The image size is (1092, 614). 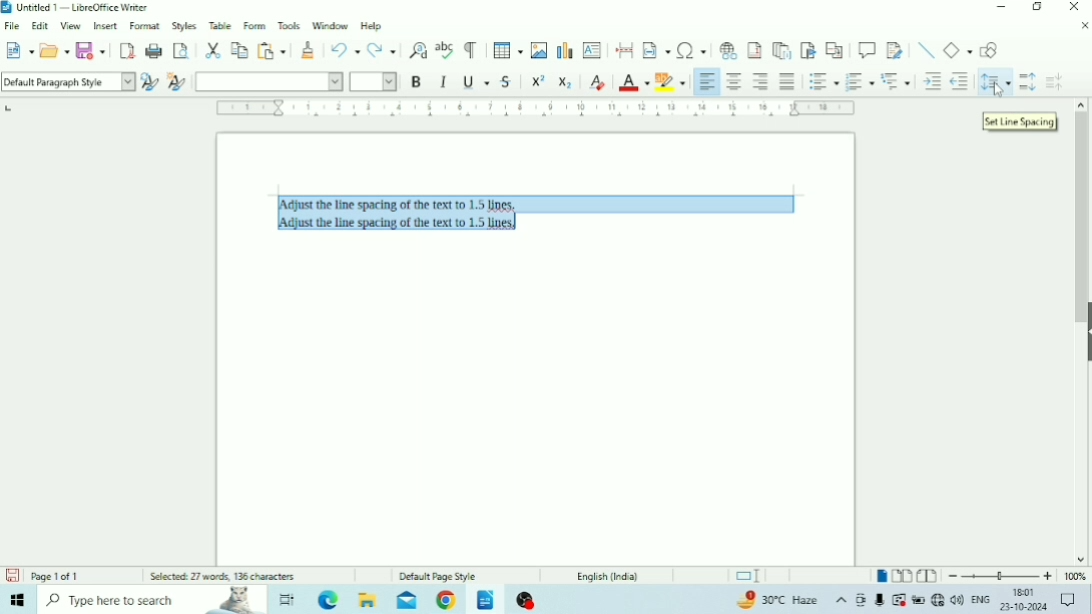 What do you see at coordinates (756, 49) in the screenshot?
I see `Insert Footnote` at bounding box center [756, 49].